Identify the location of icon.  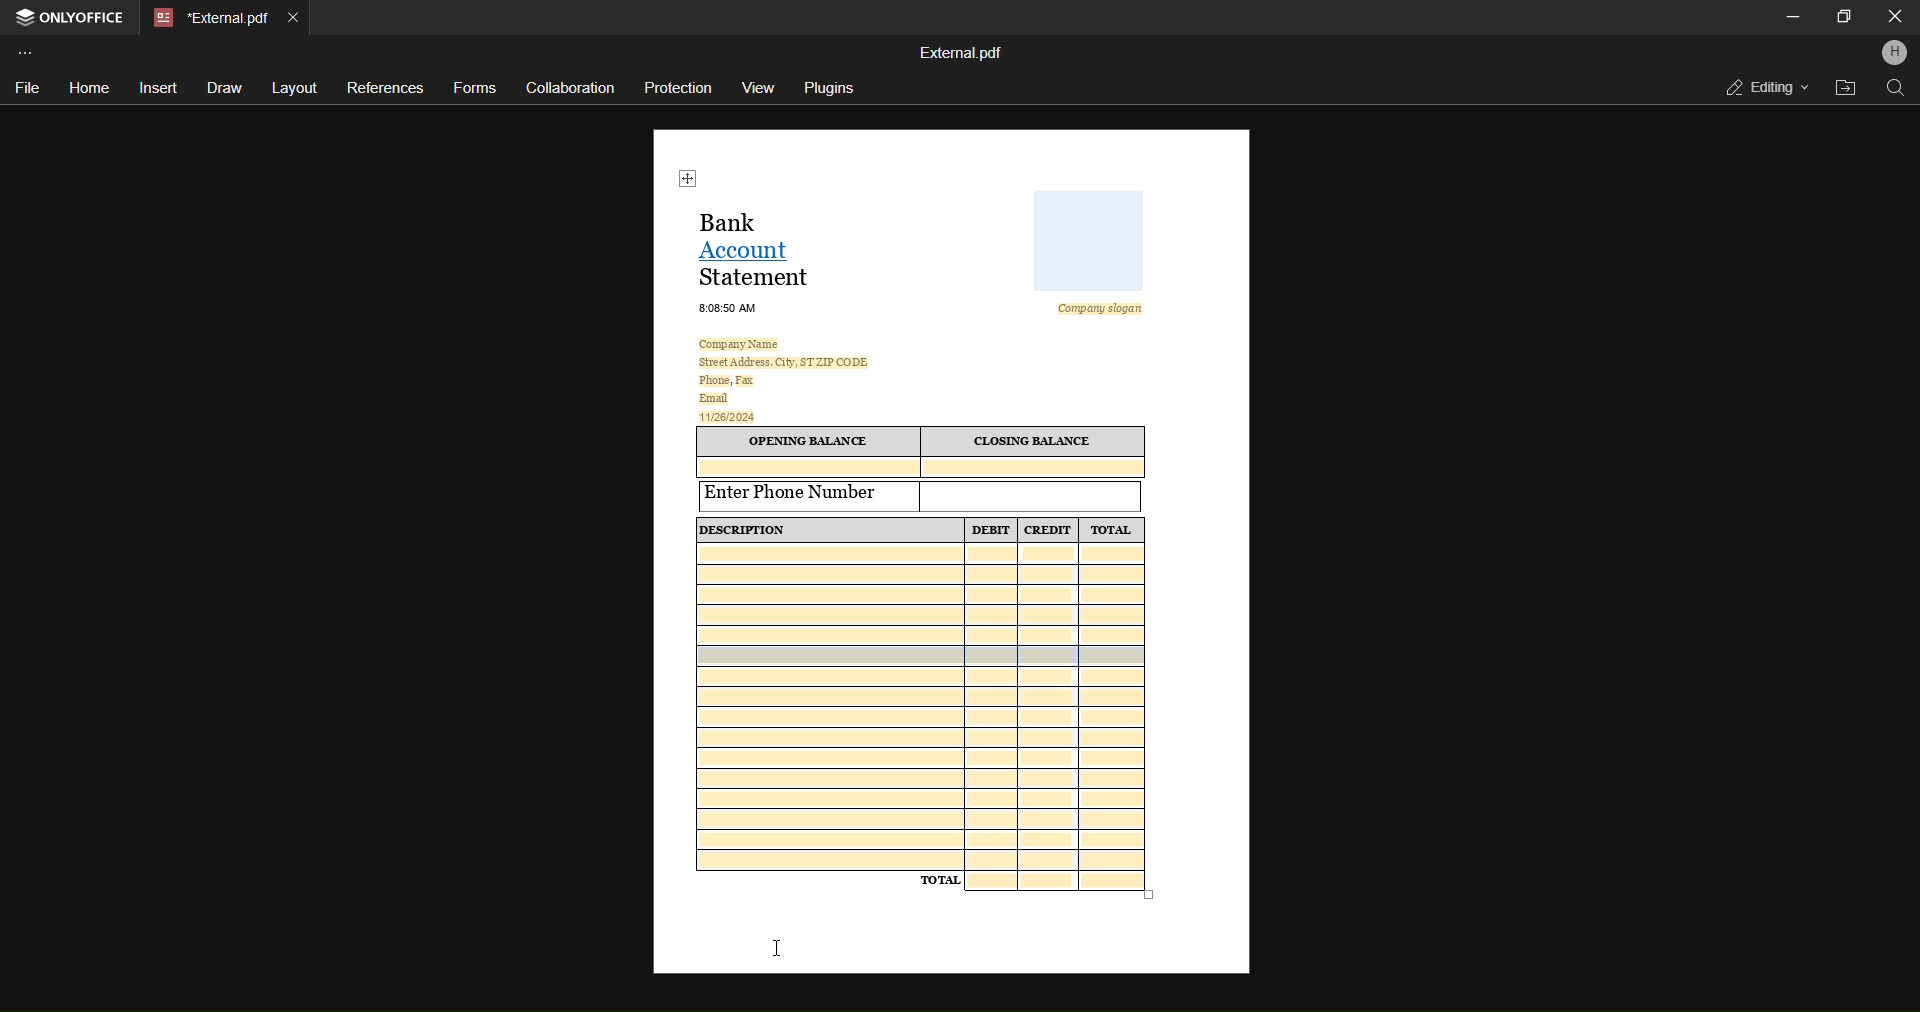
(690, 178).